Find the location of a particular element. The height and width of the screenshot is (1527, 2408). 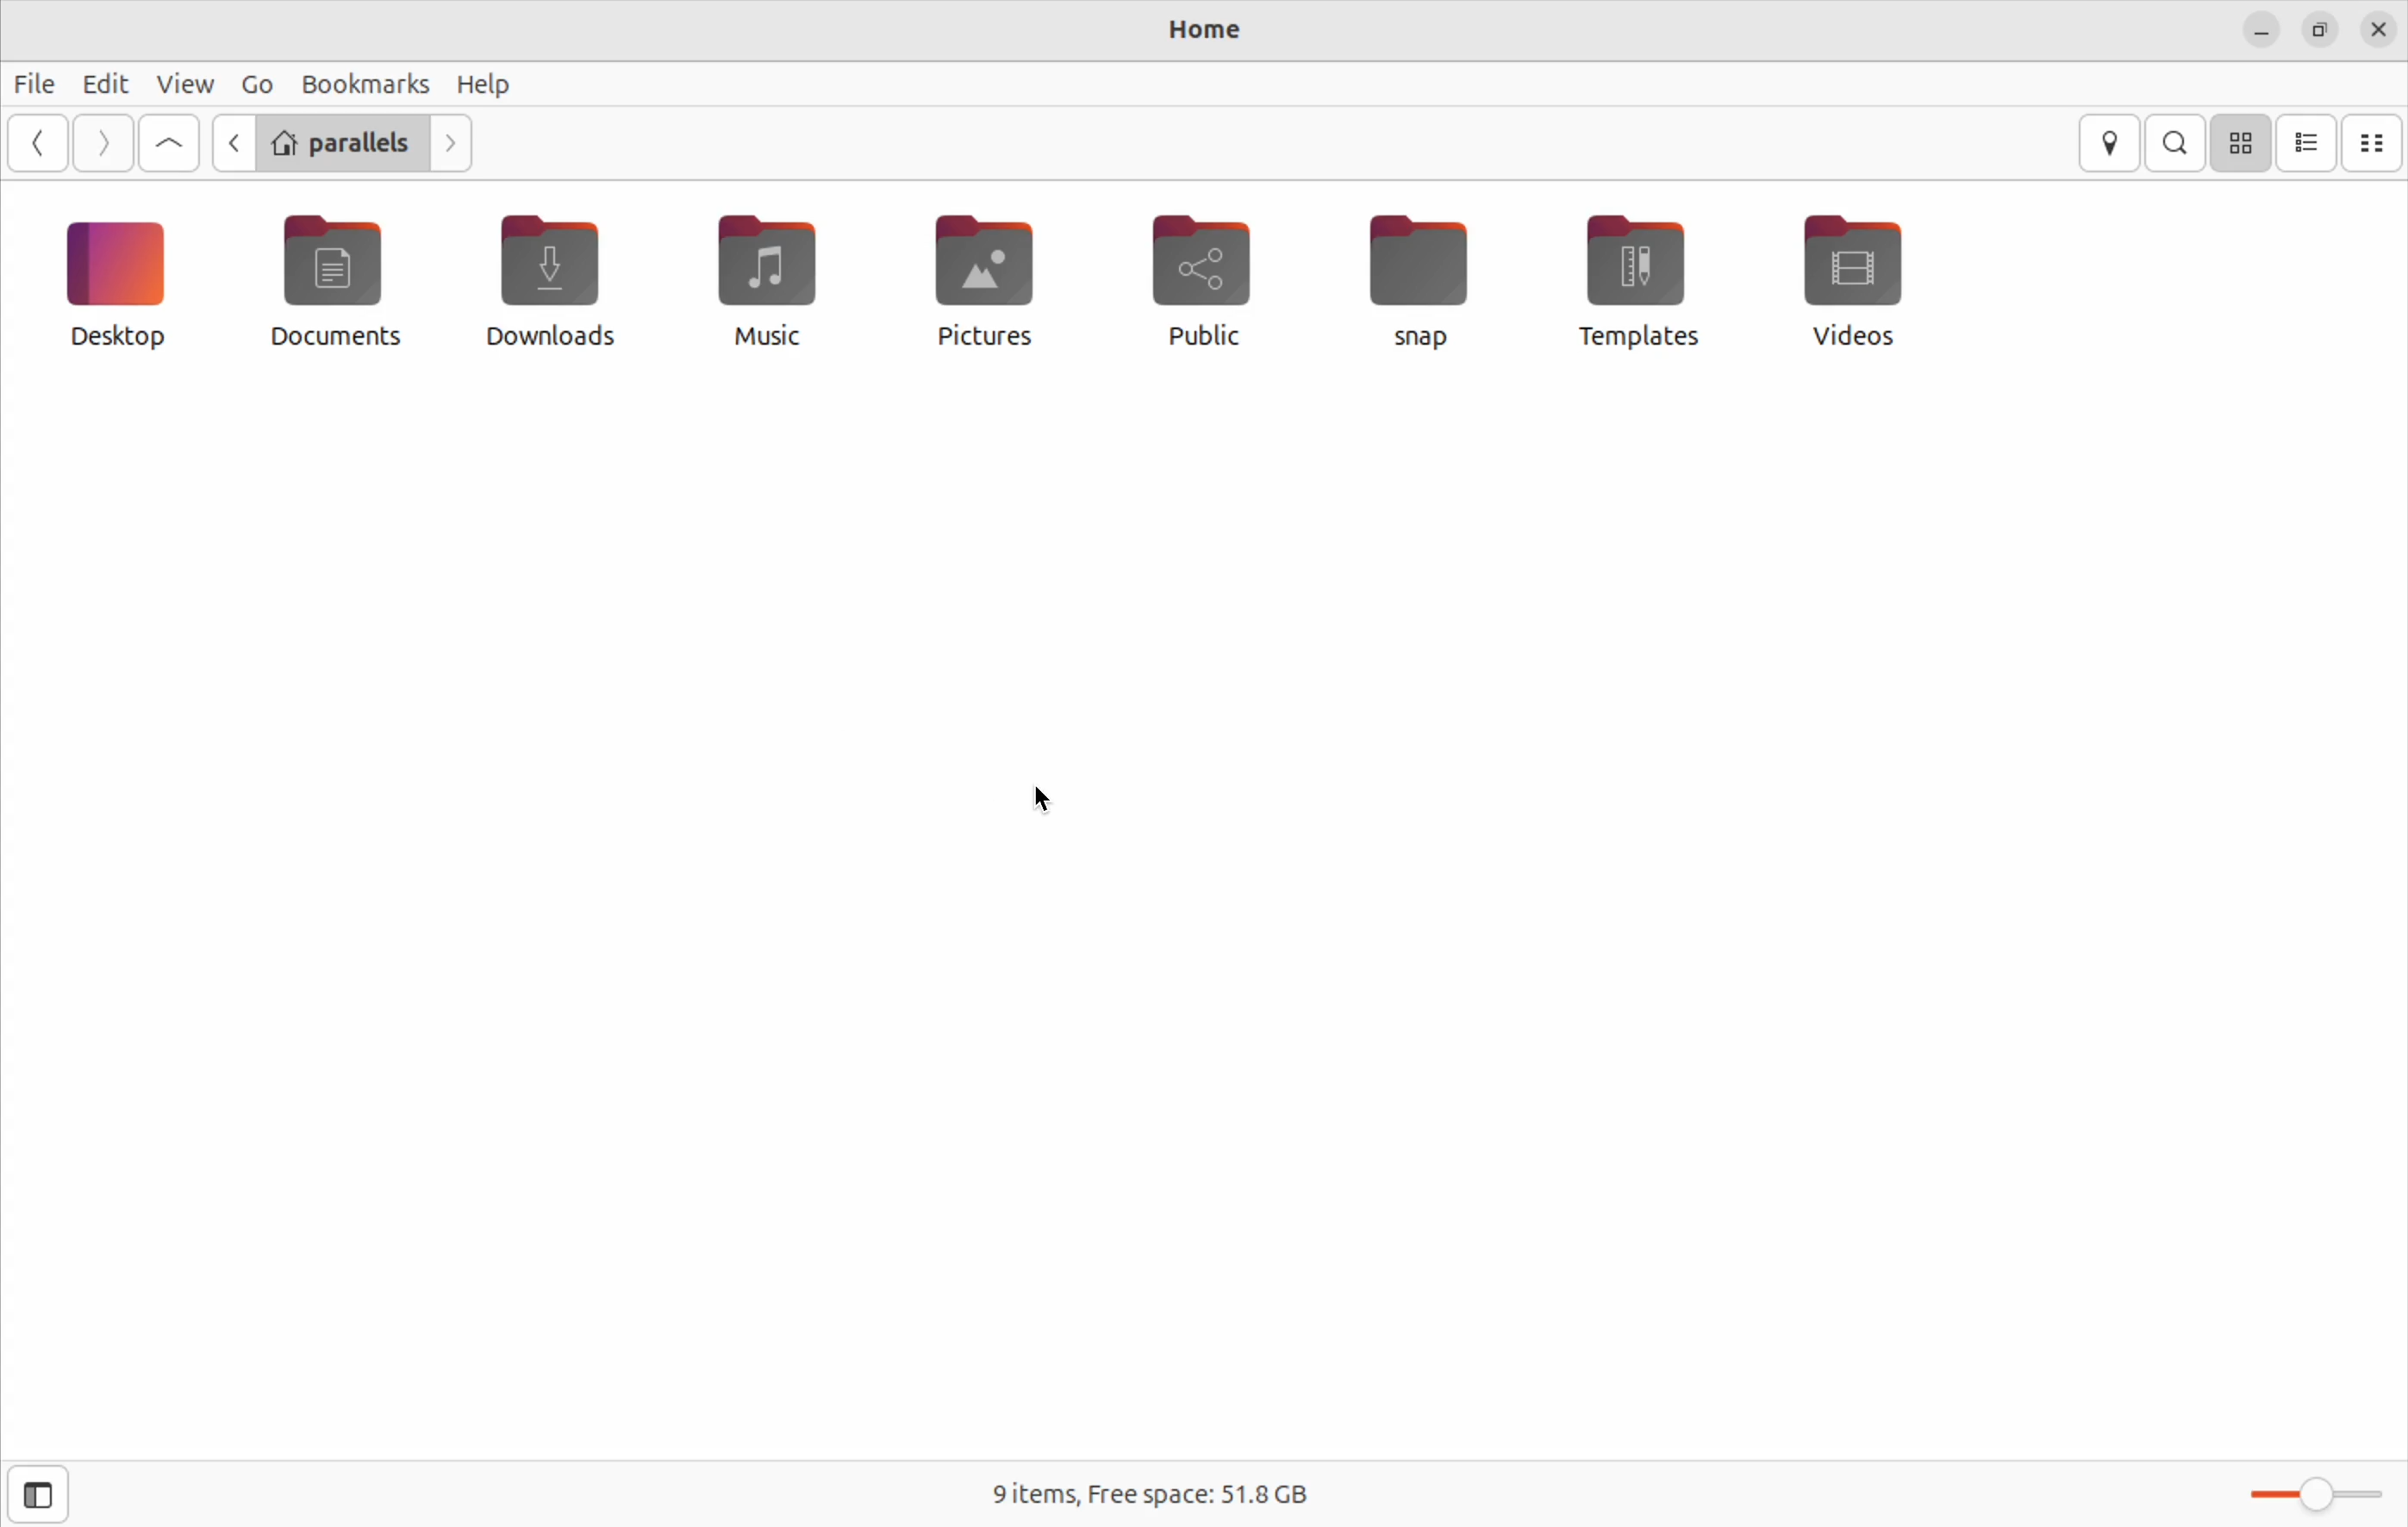

view is located at coordinates (178, 85).